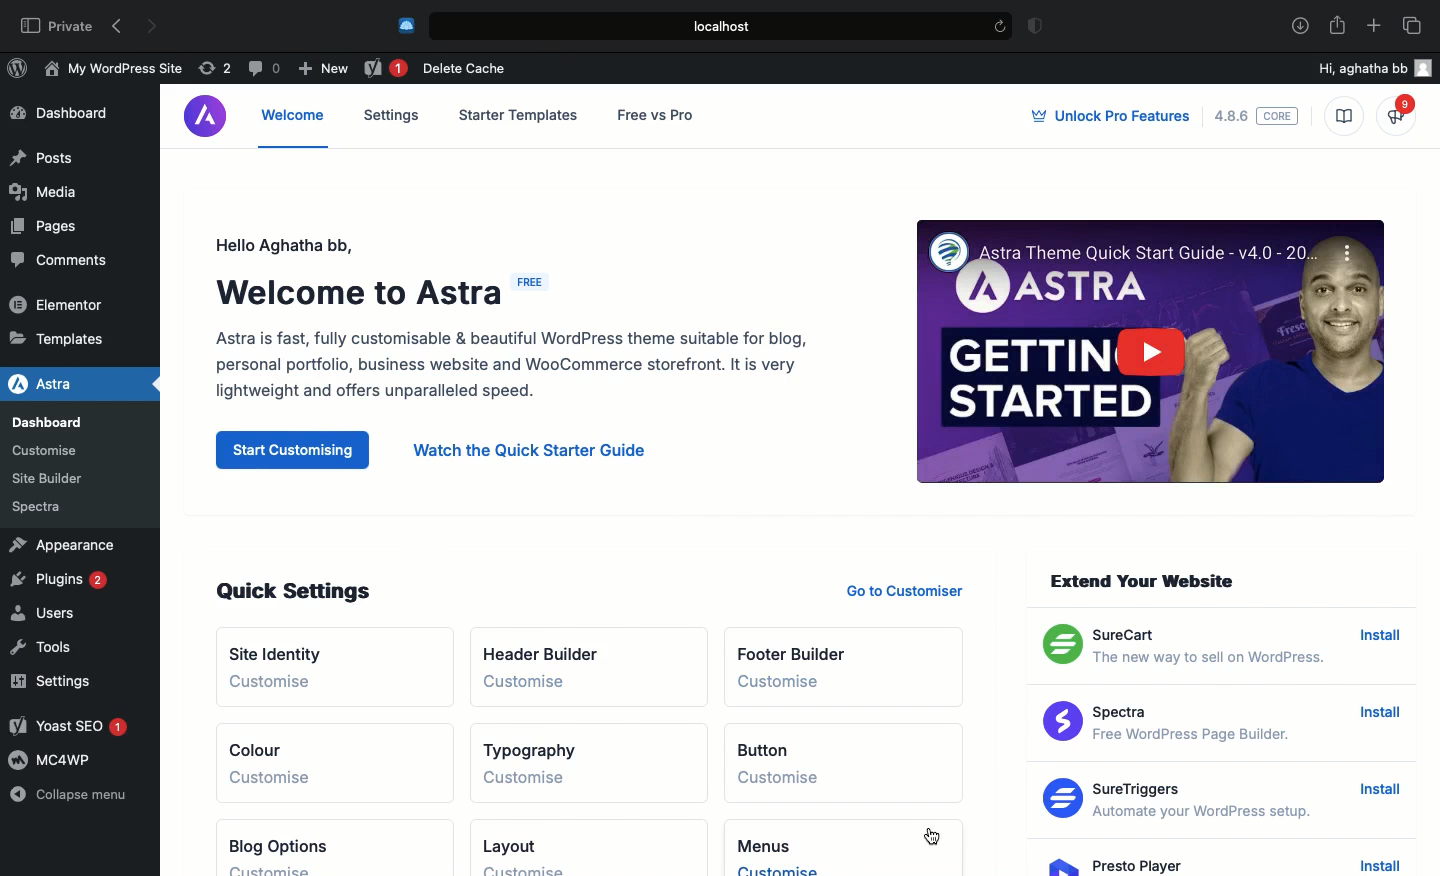 The width and height of the screenshot is (1440, 876). Describe the element at coordinates (1405, 111) in the screenshot. I see `What's new` at that location.